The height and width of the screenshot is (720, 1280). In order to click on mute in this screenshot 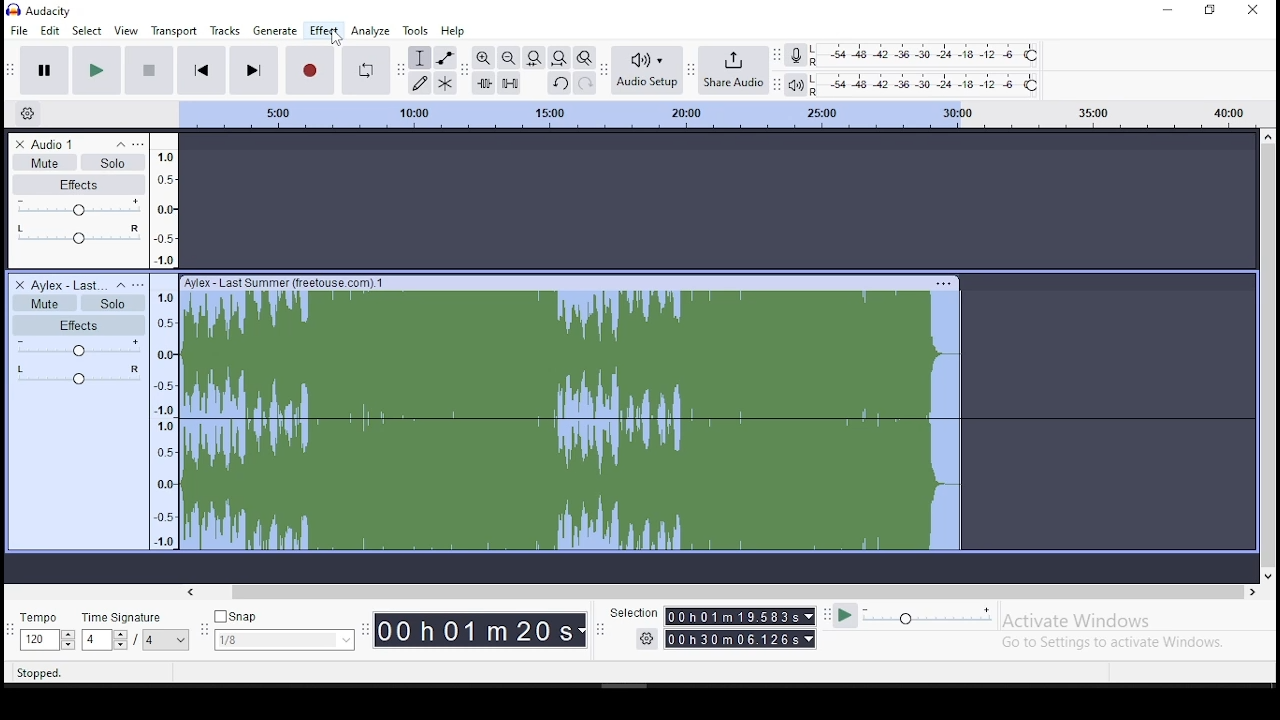, I will do `click(43, 162)`.